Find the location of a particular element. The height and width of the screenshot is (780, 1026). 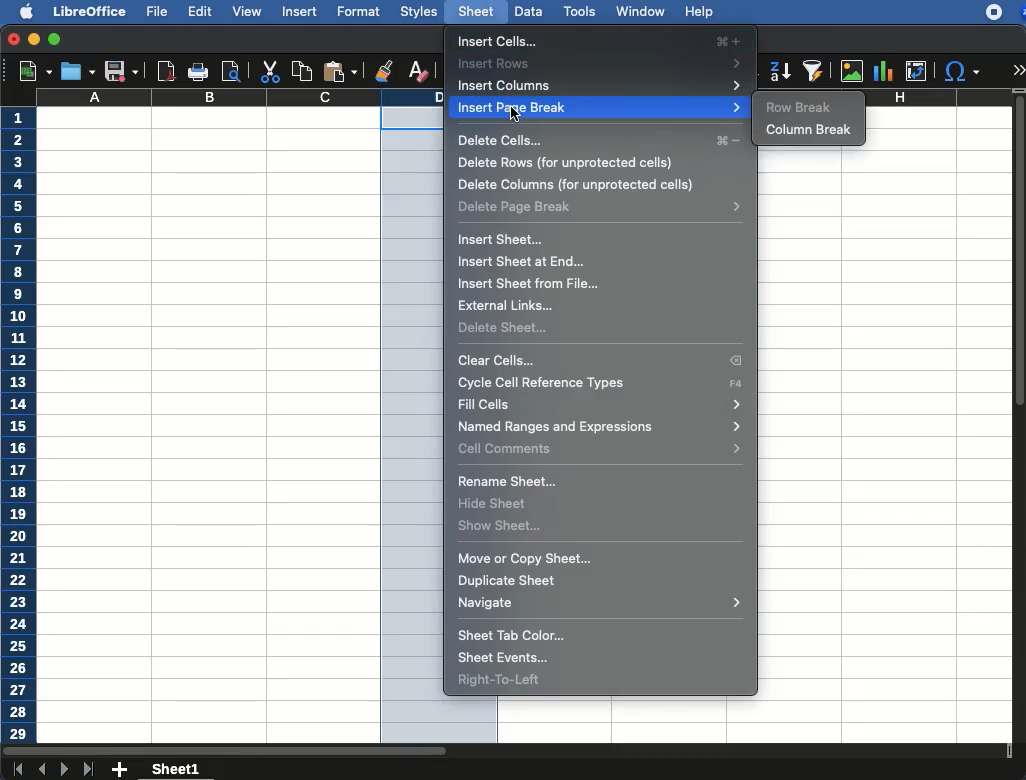

delete rows (for unprotected cels) is located at coordinates (567, 163).